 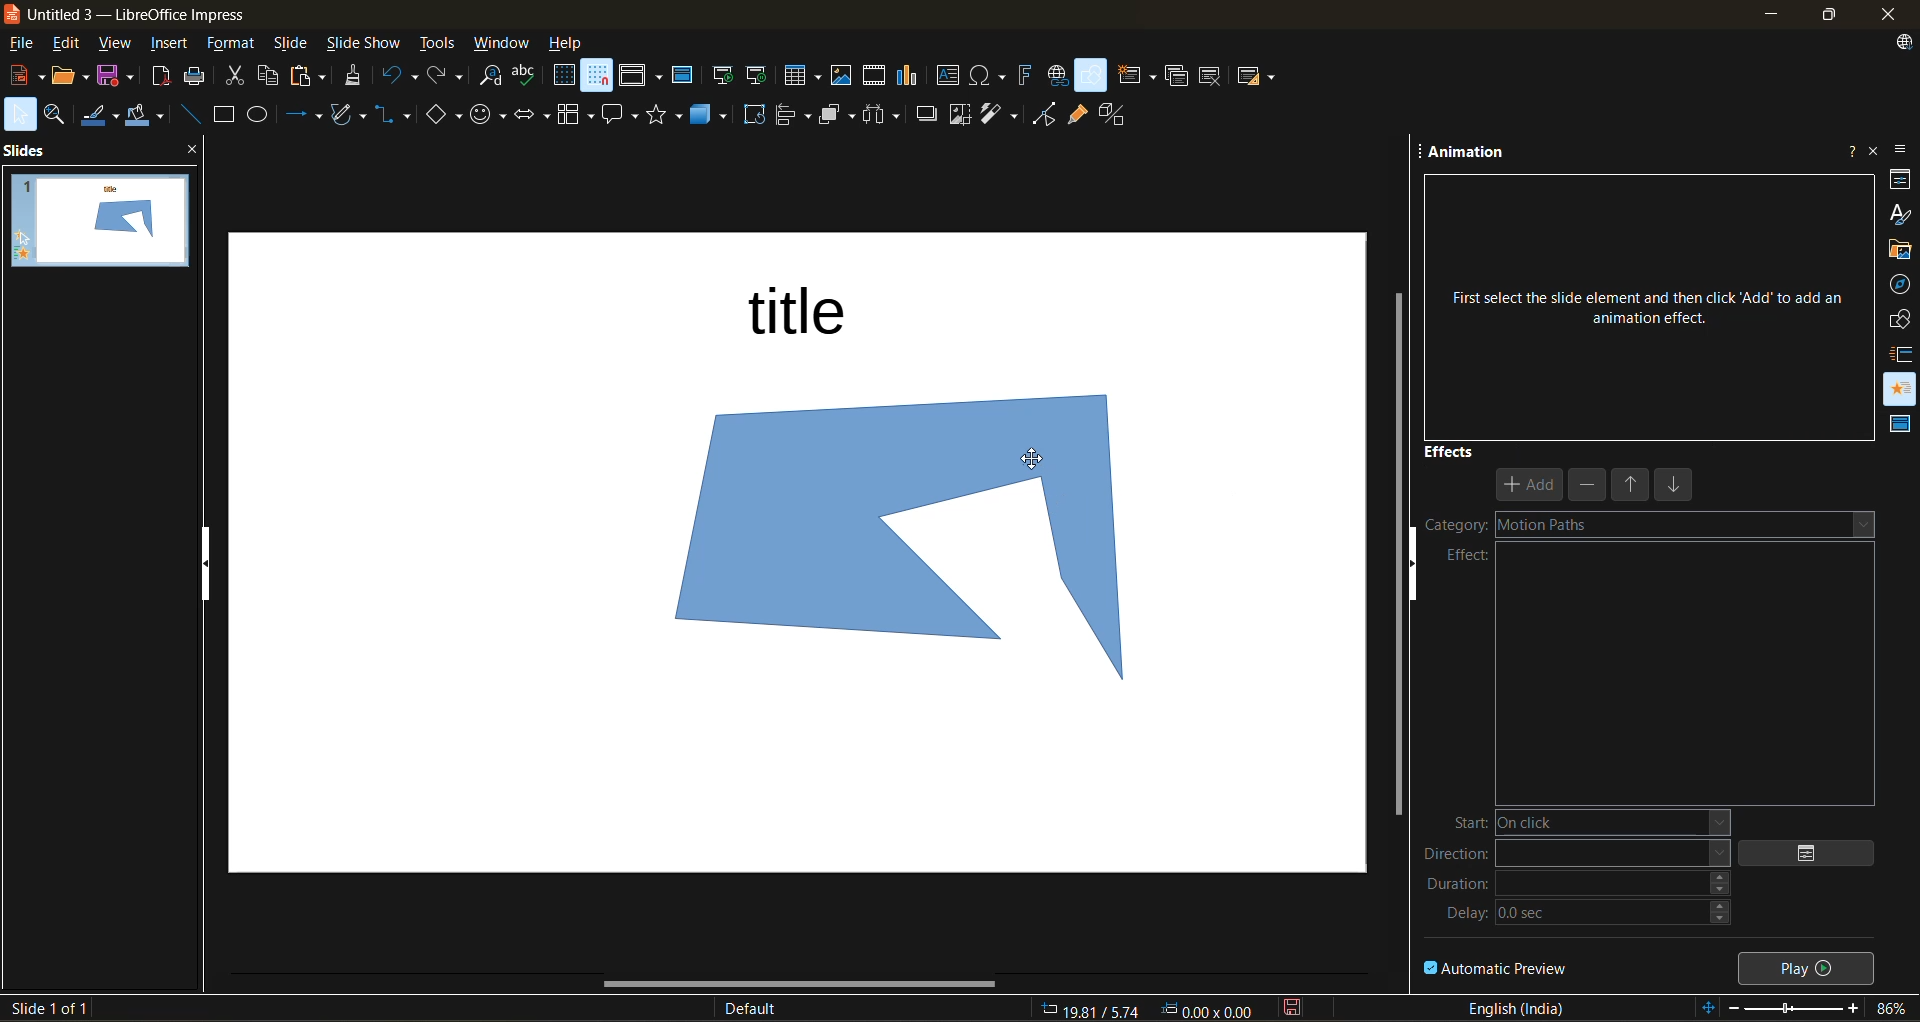 I want to click on 3d objects, so click(x=712, y=116).